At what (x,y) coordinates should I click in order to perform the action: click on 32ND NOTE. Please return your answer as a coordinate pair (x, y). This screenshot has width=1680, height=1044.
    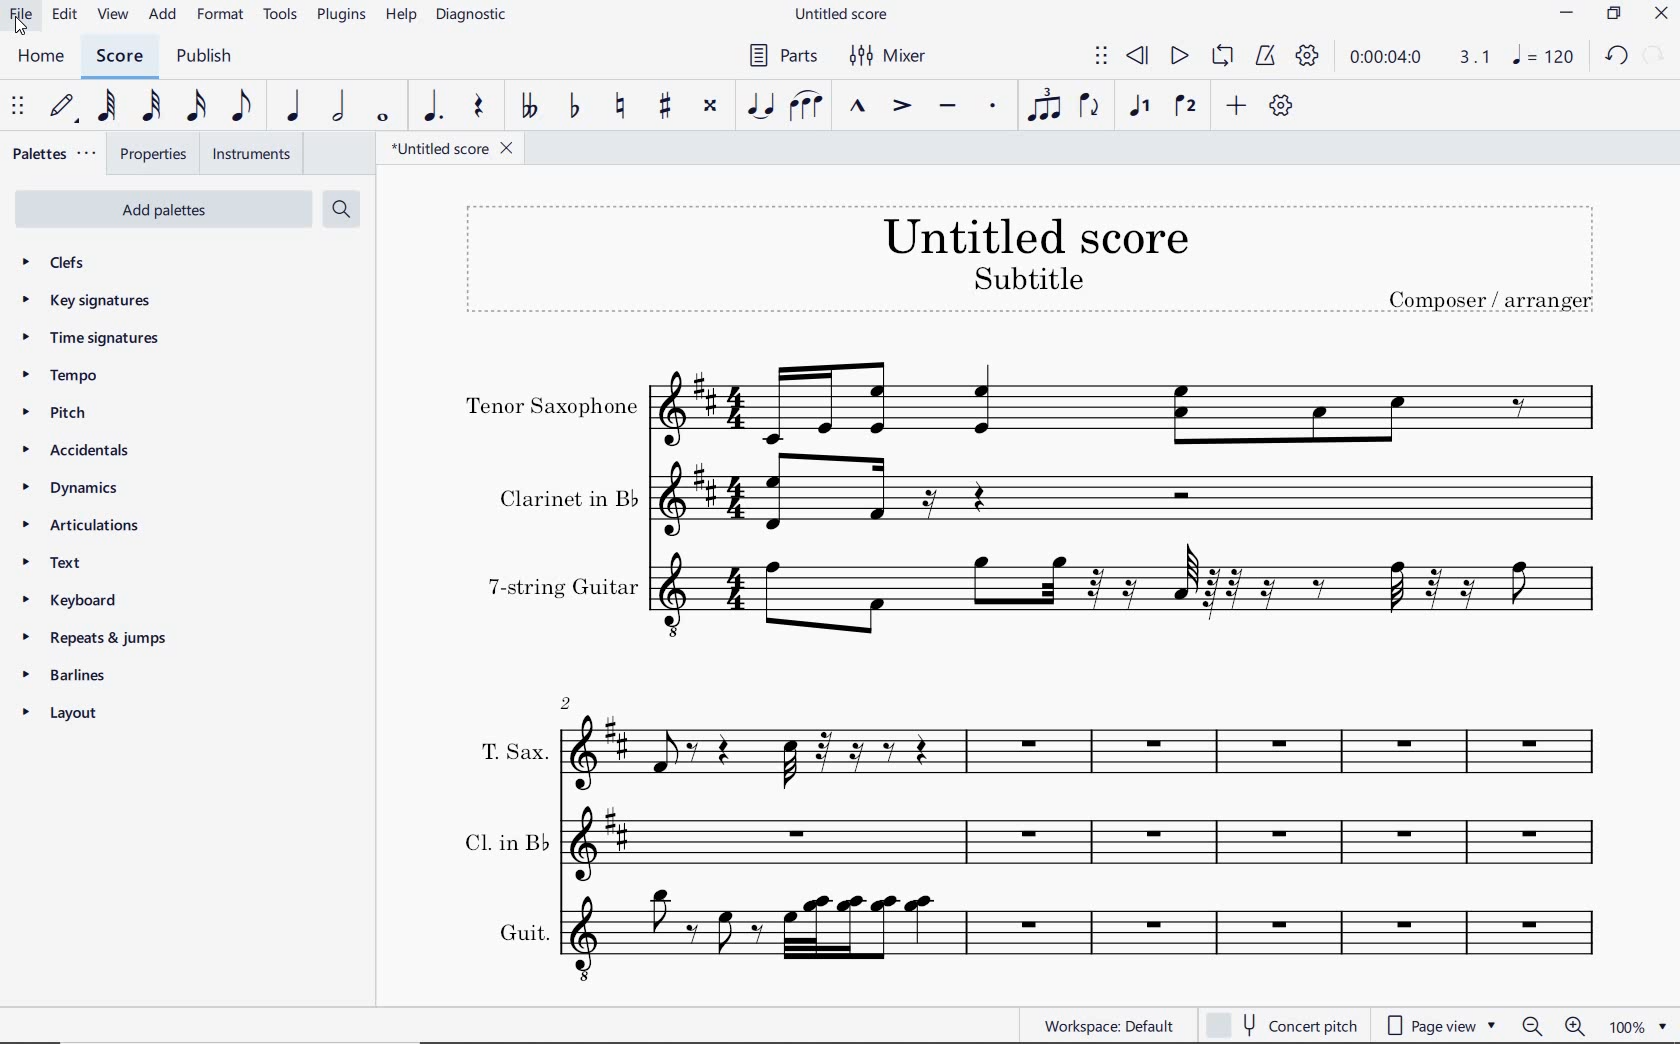
    Looking at the image, I should click on (152, 107).